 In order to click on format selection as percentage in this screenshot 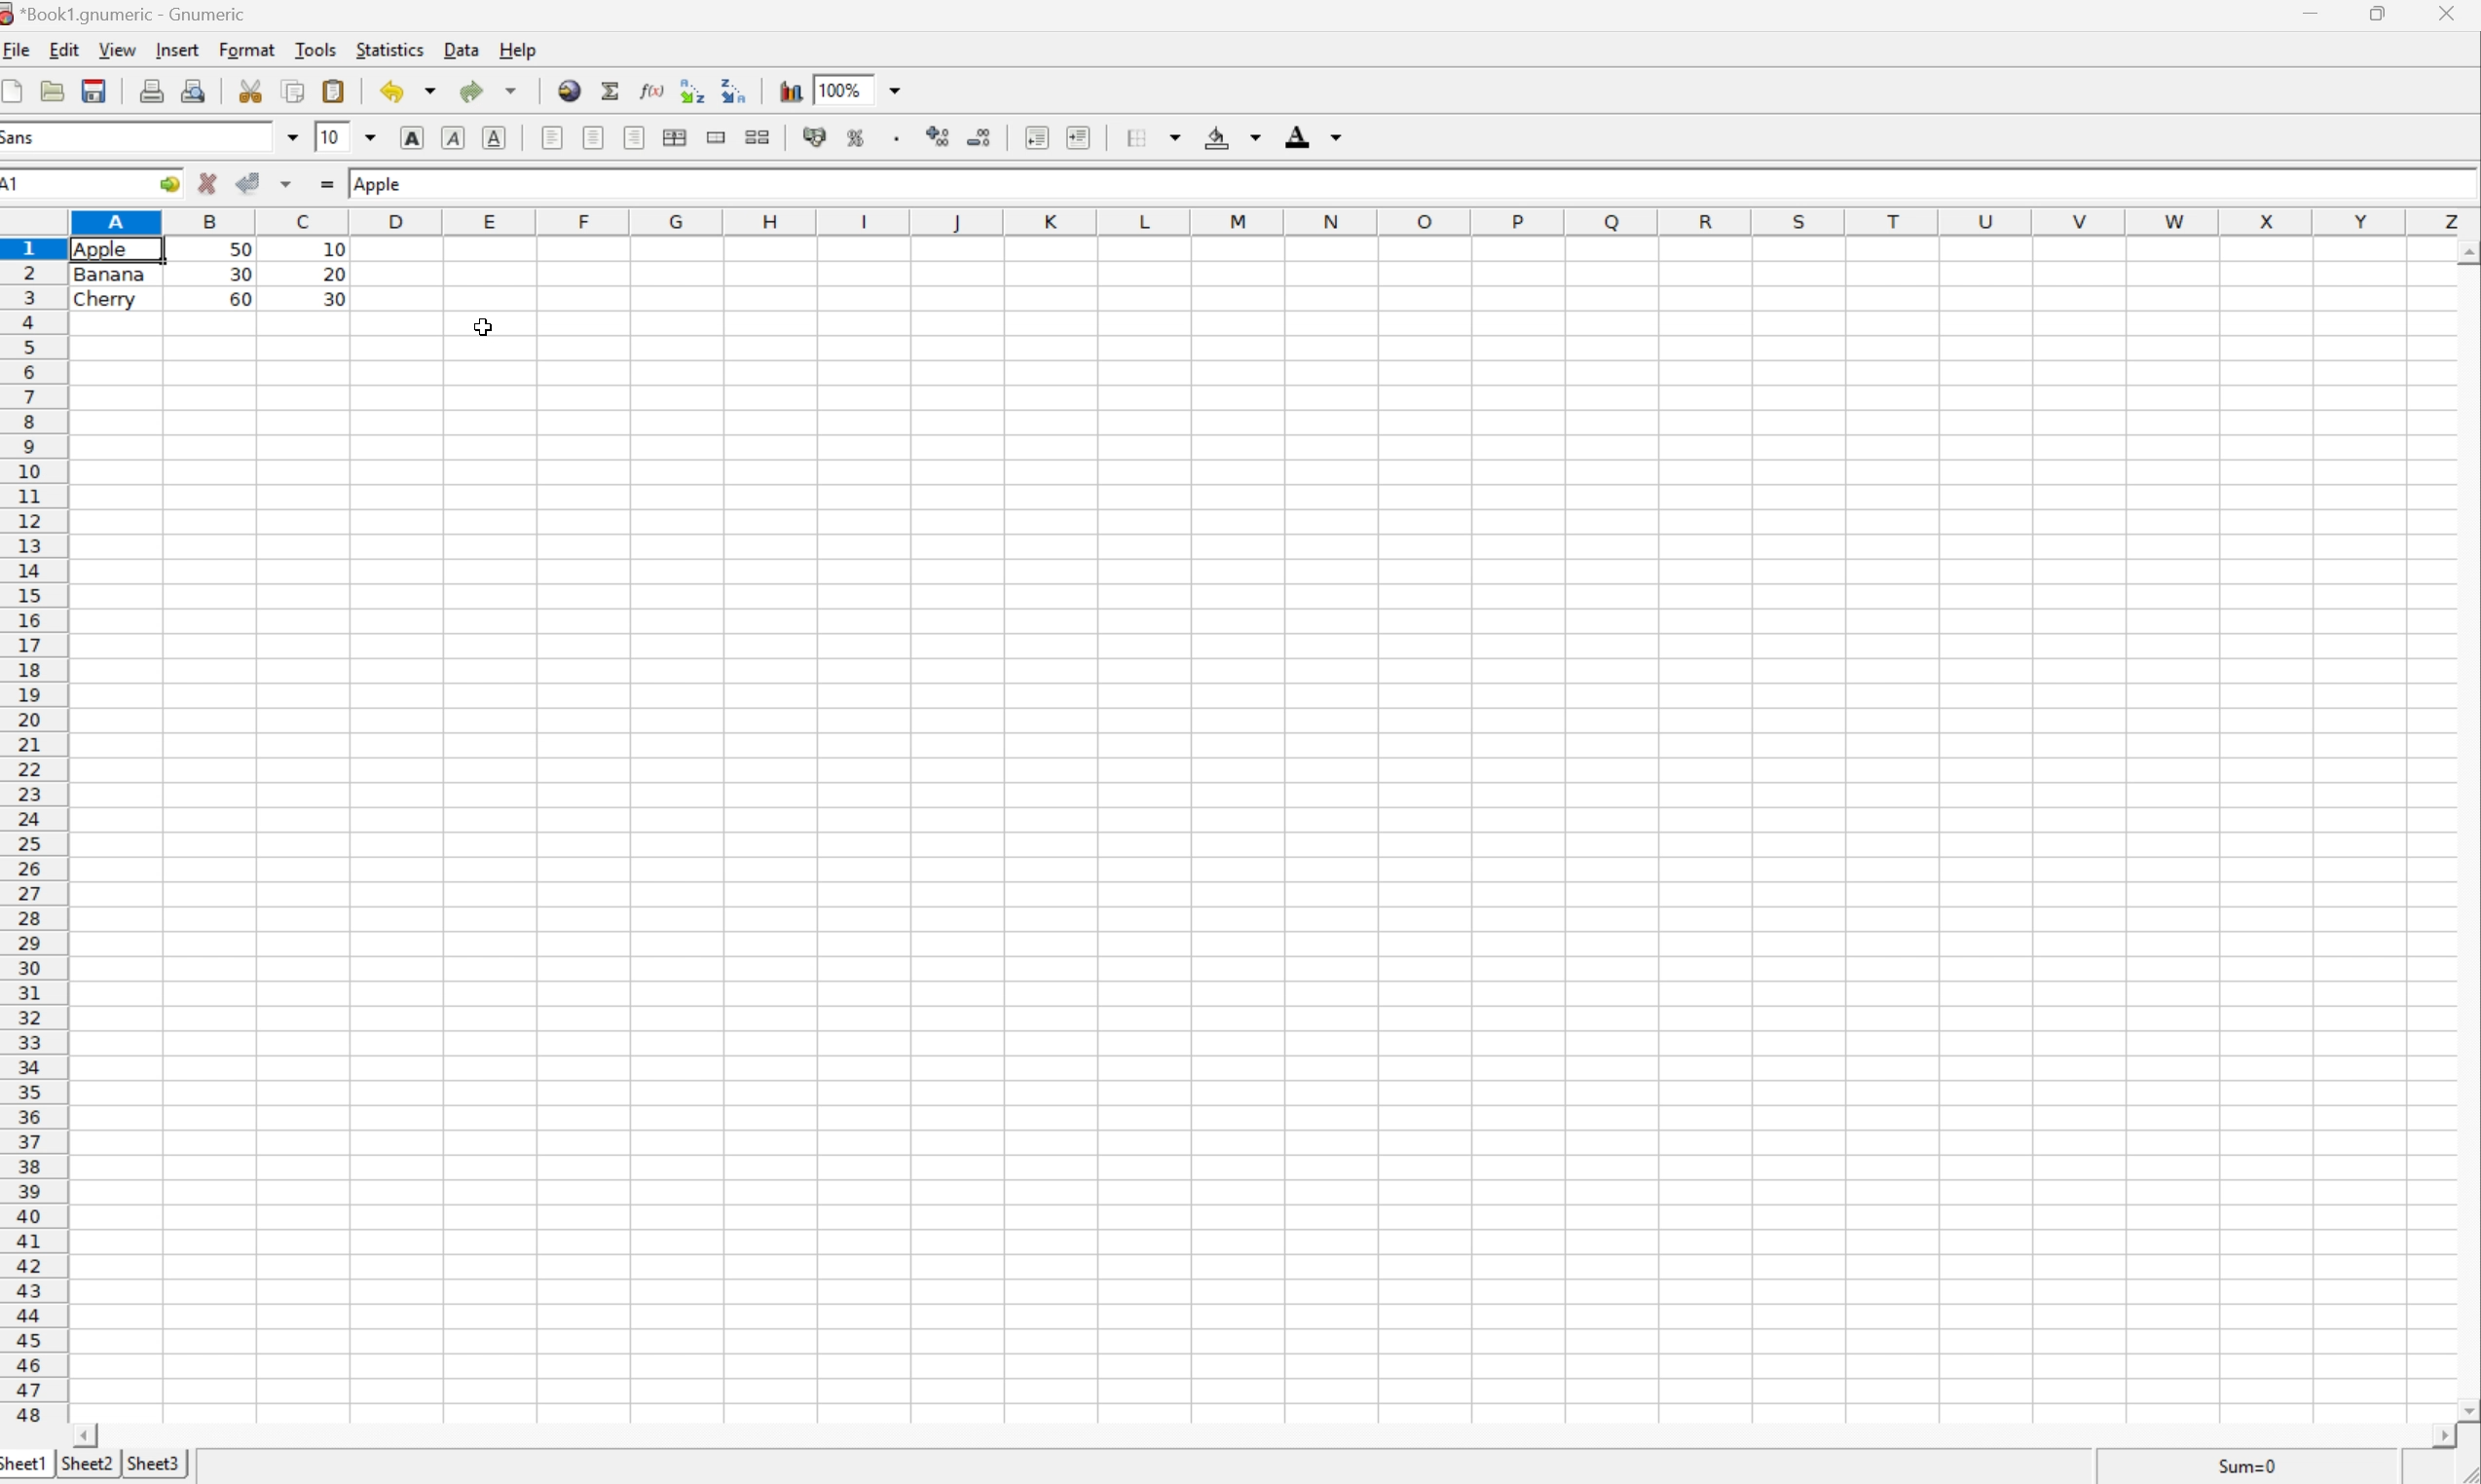, I will do `click(861, 140)`.